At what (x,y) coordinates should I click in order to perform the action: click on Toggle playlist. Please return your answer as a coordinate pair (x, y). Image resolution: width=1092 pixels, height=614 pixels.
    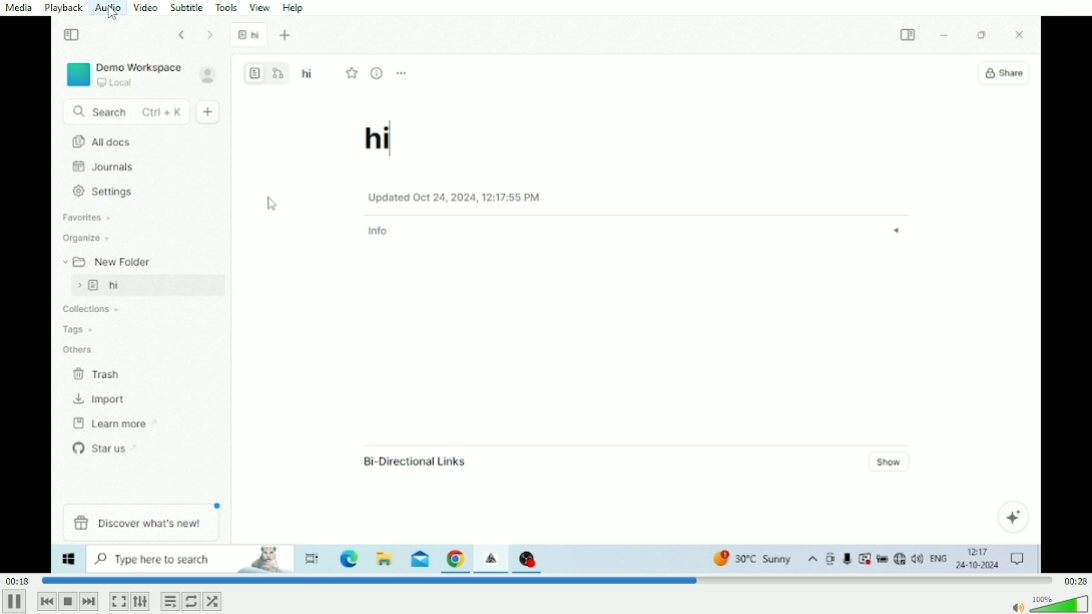
    Looking at the image, I should click on (170, 601).